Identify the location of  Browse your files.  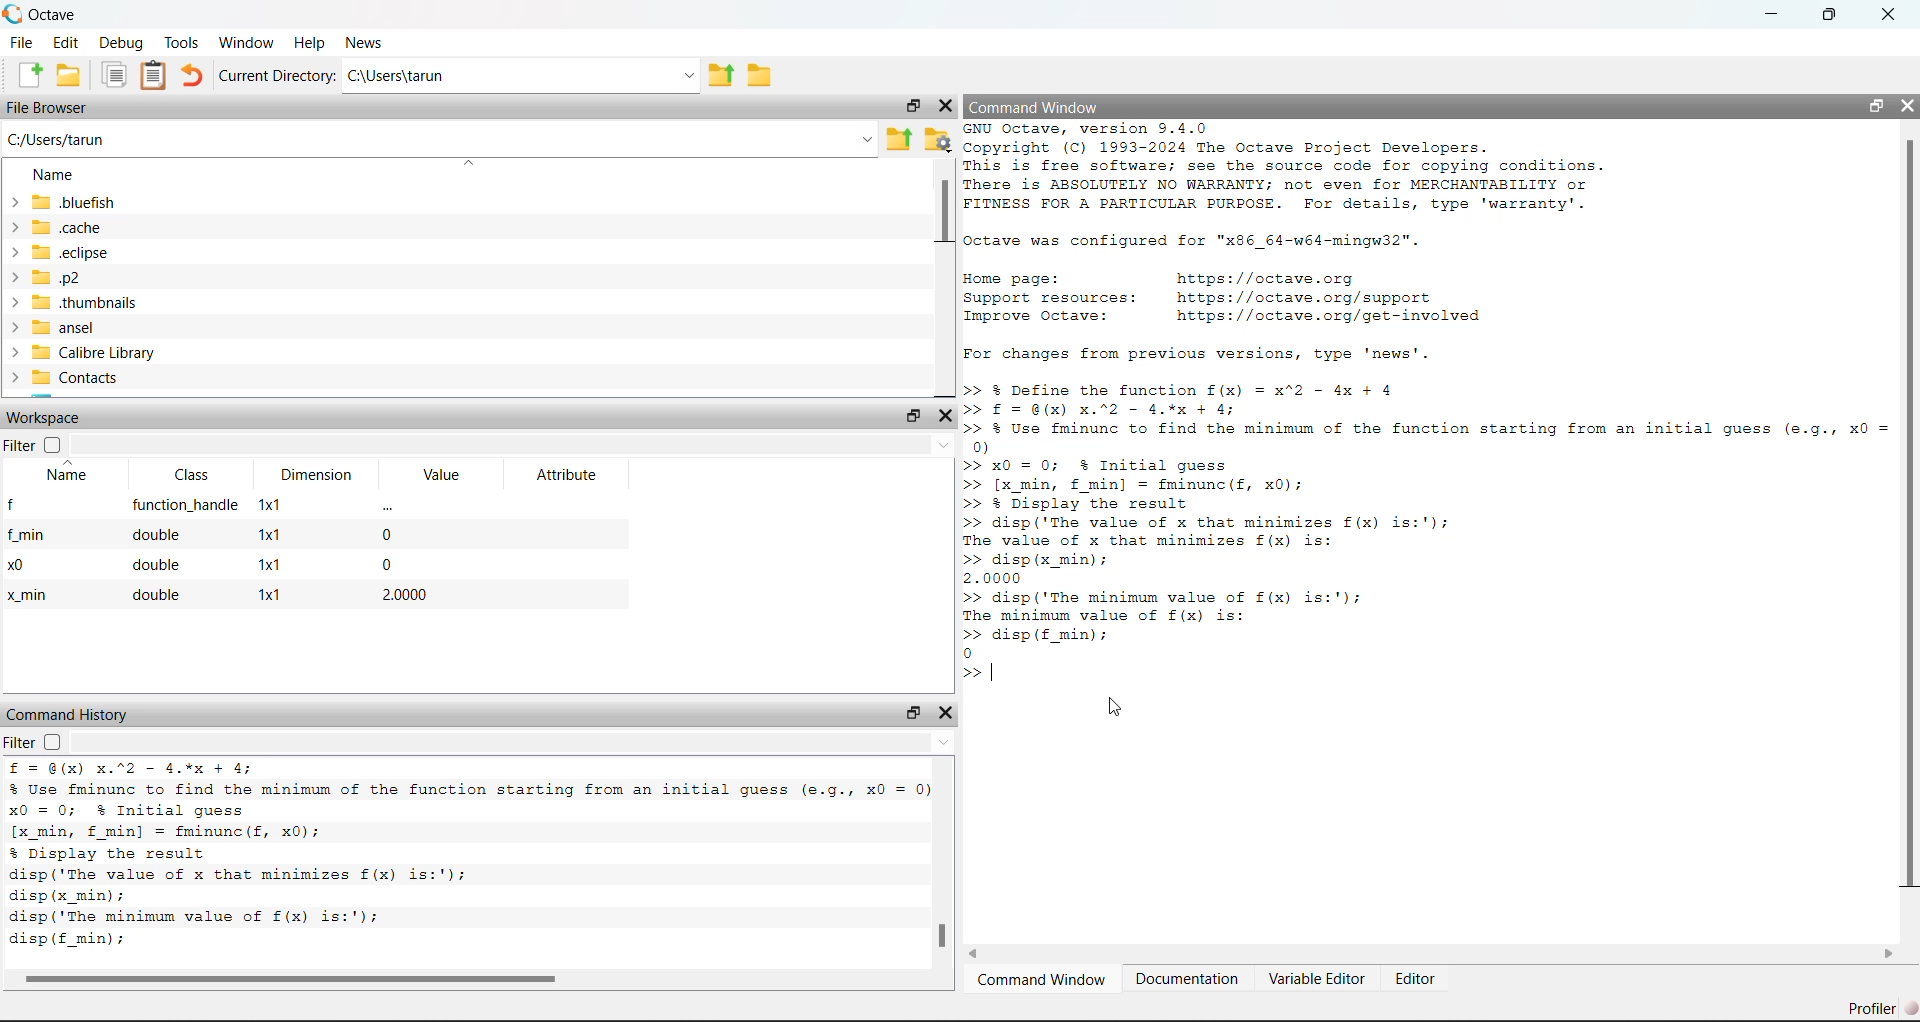
(937, 136).